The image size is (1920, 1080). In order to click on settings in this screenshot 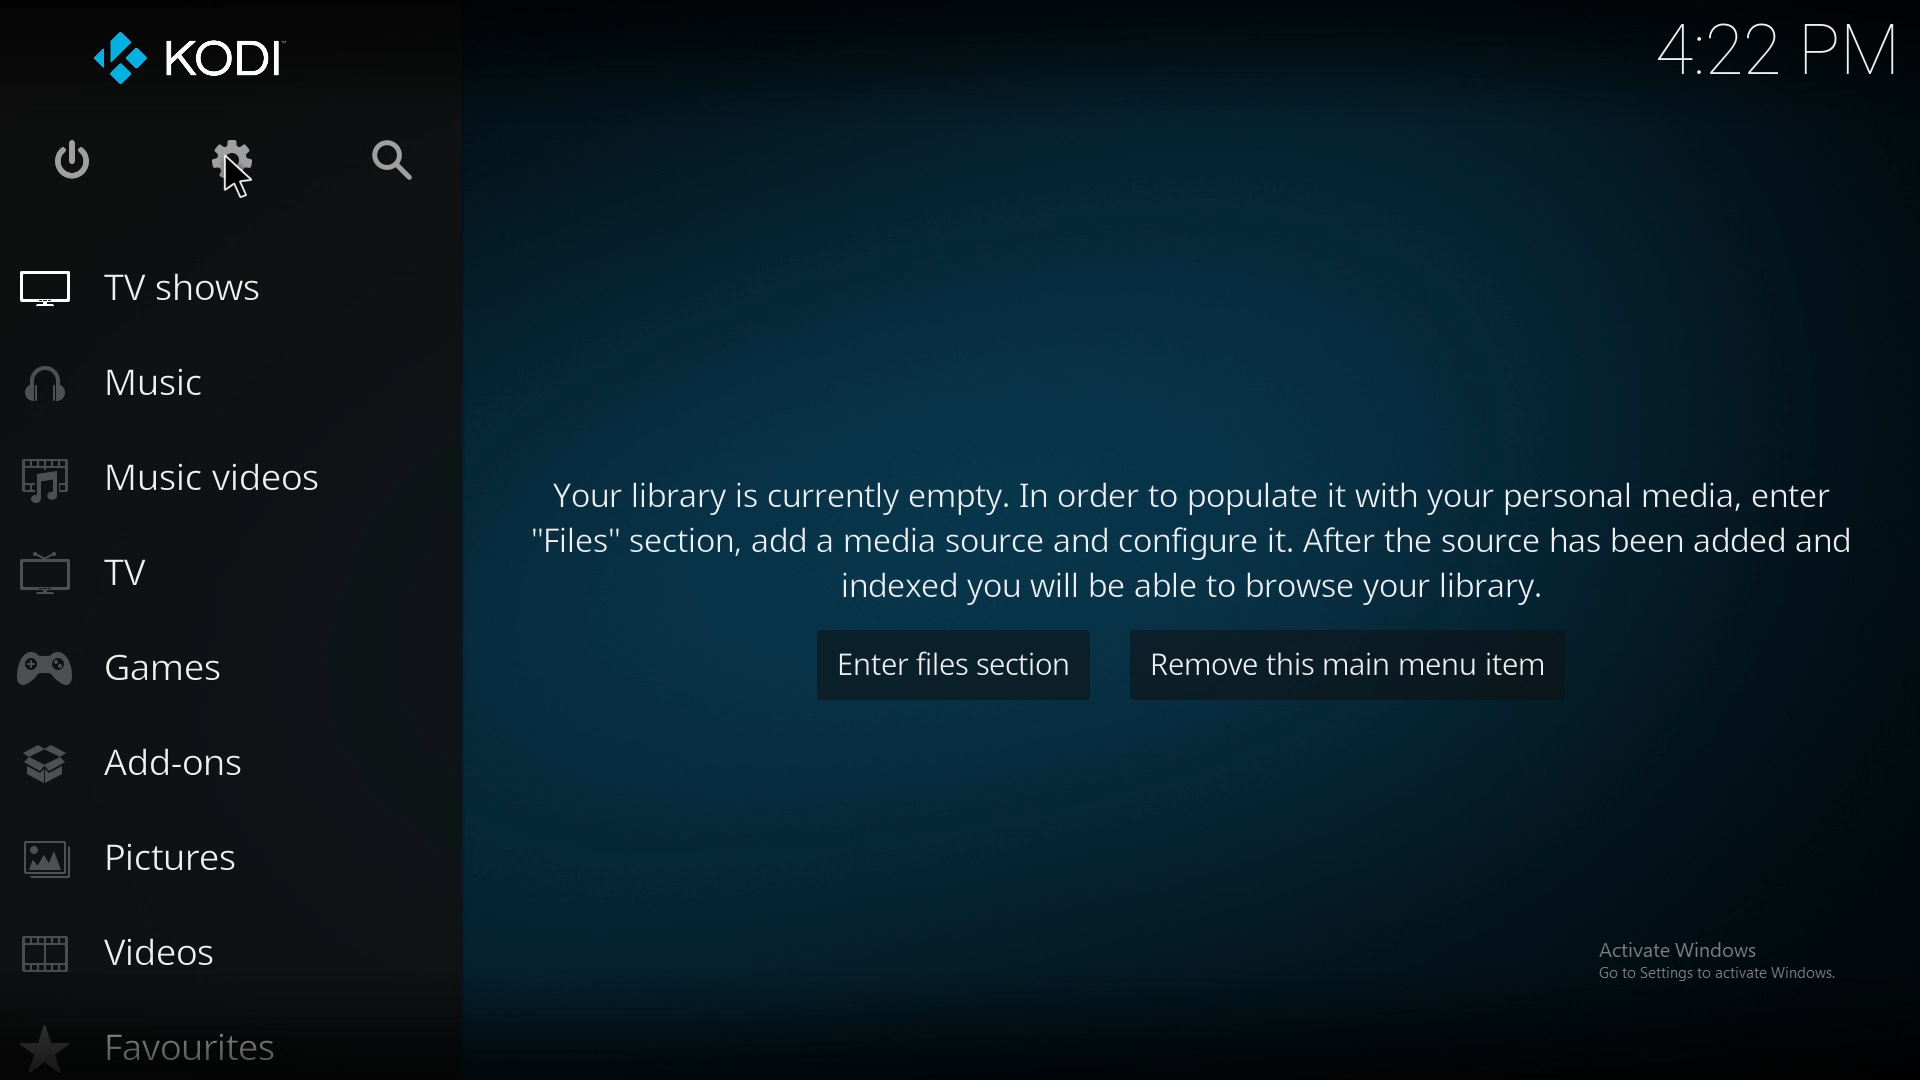, I will do `click(236, 162)`.